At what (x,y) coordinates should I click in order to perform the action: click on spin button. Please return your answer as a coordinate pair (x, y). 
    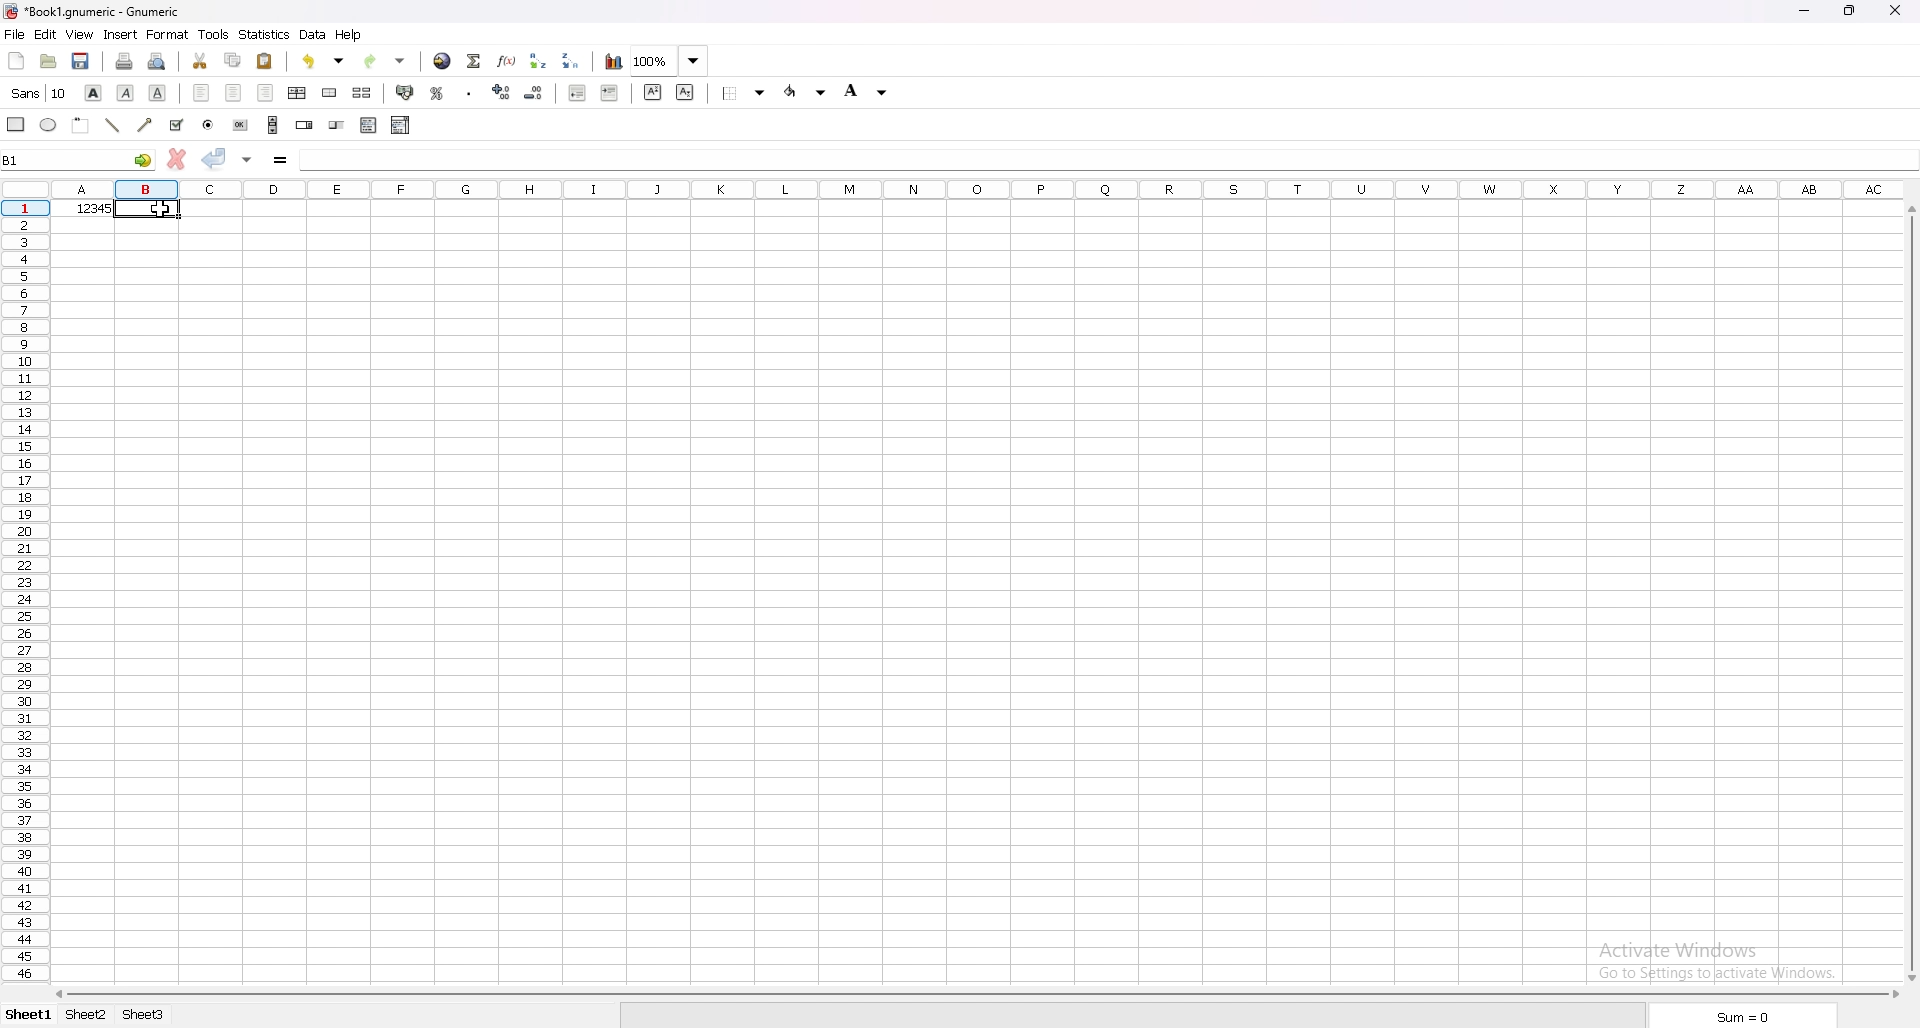
    Looking at the image, I should click on (304, 124).